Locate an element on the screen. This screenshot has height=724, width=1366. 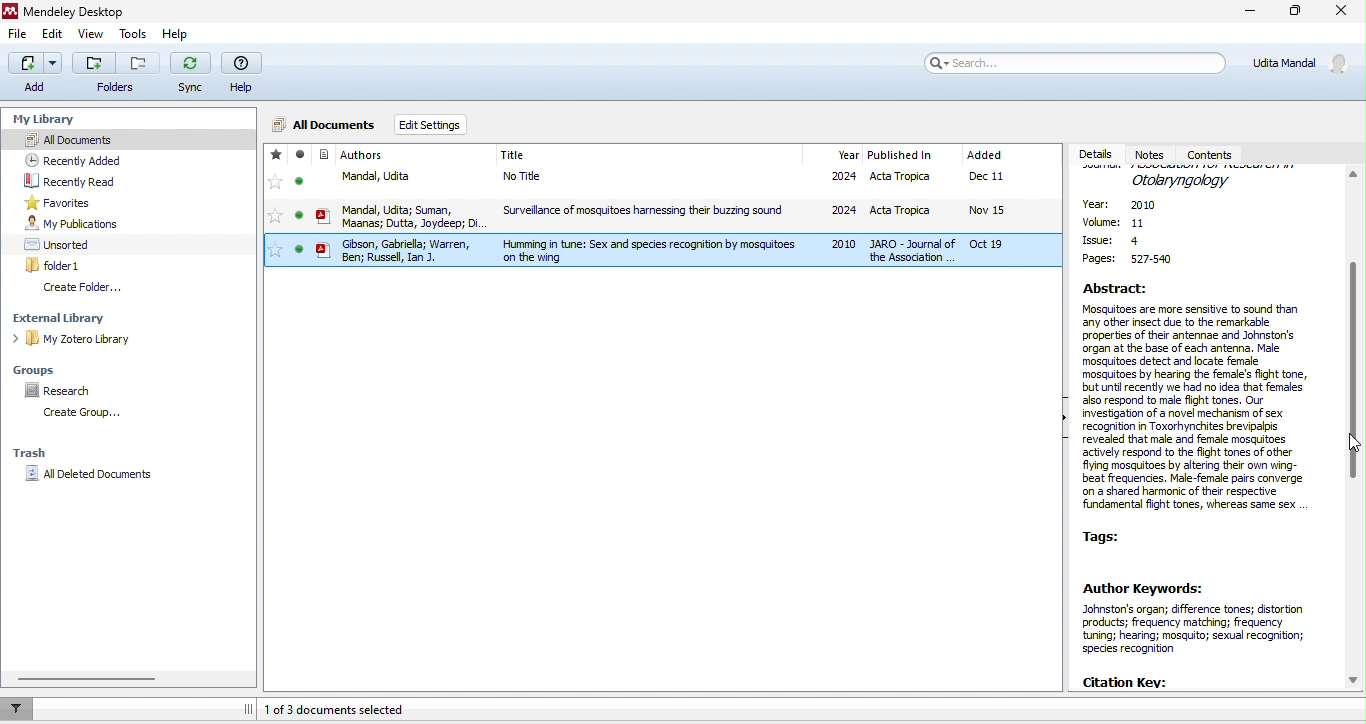
edit is located at coordinates (53, 37).